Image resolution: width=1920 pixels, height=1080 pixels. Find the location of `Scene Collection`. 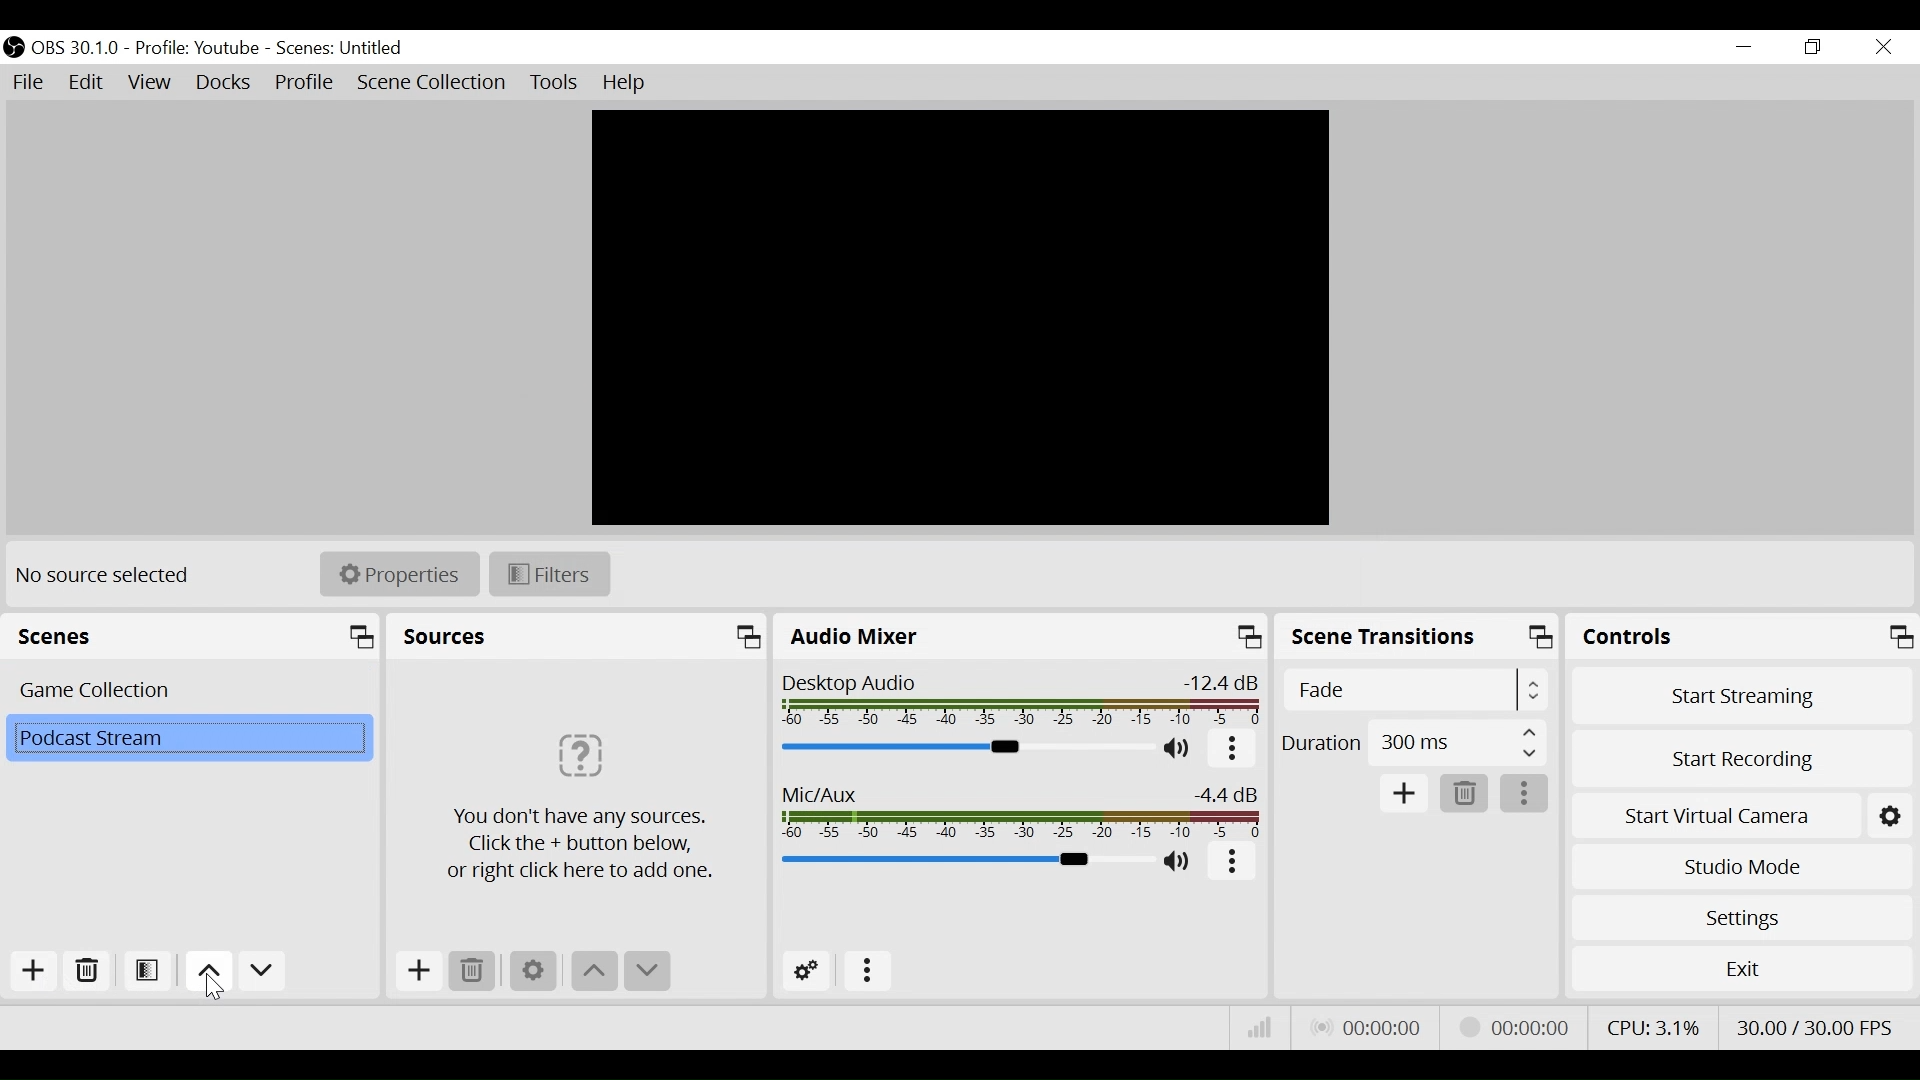

Scene Collection is located at coordinates (434, 83).